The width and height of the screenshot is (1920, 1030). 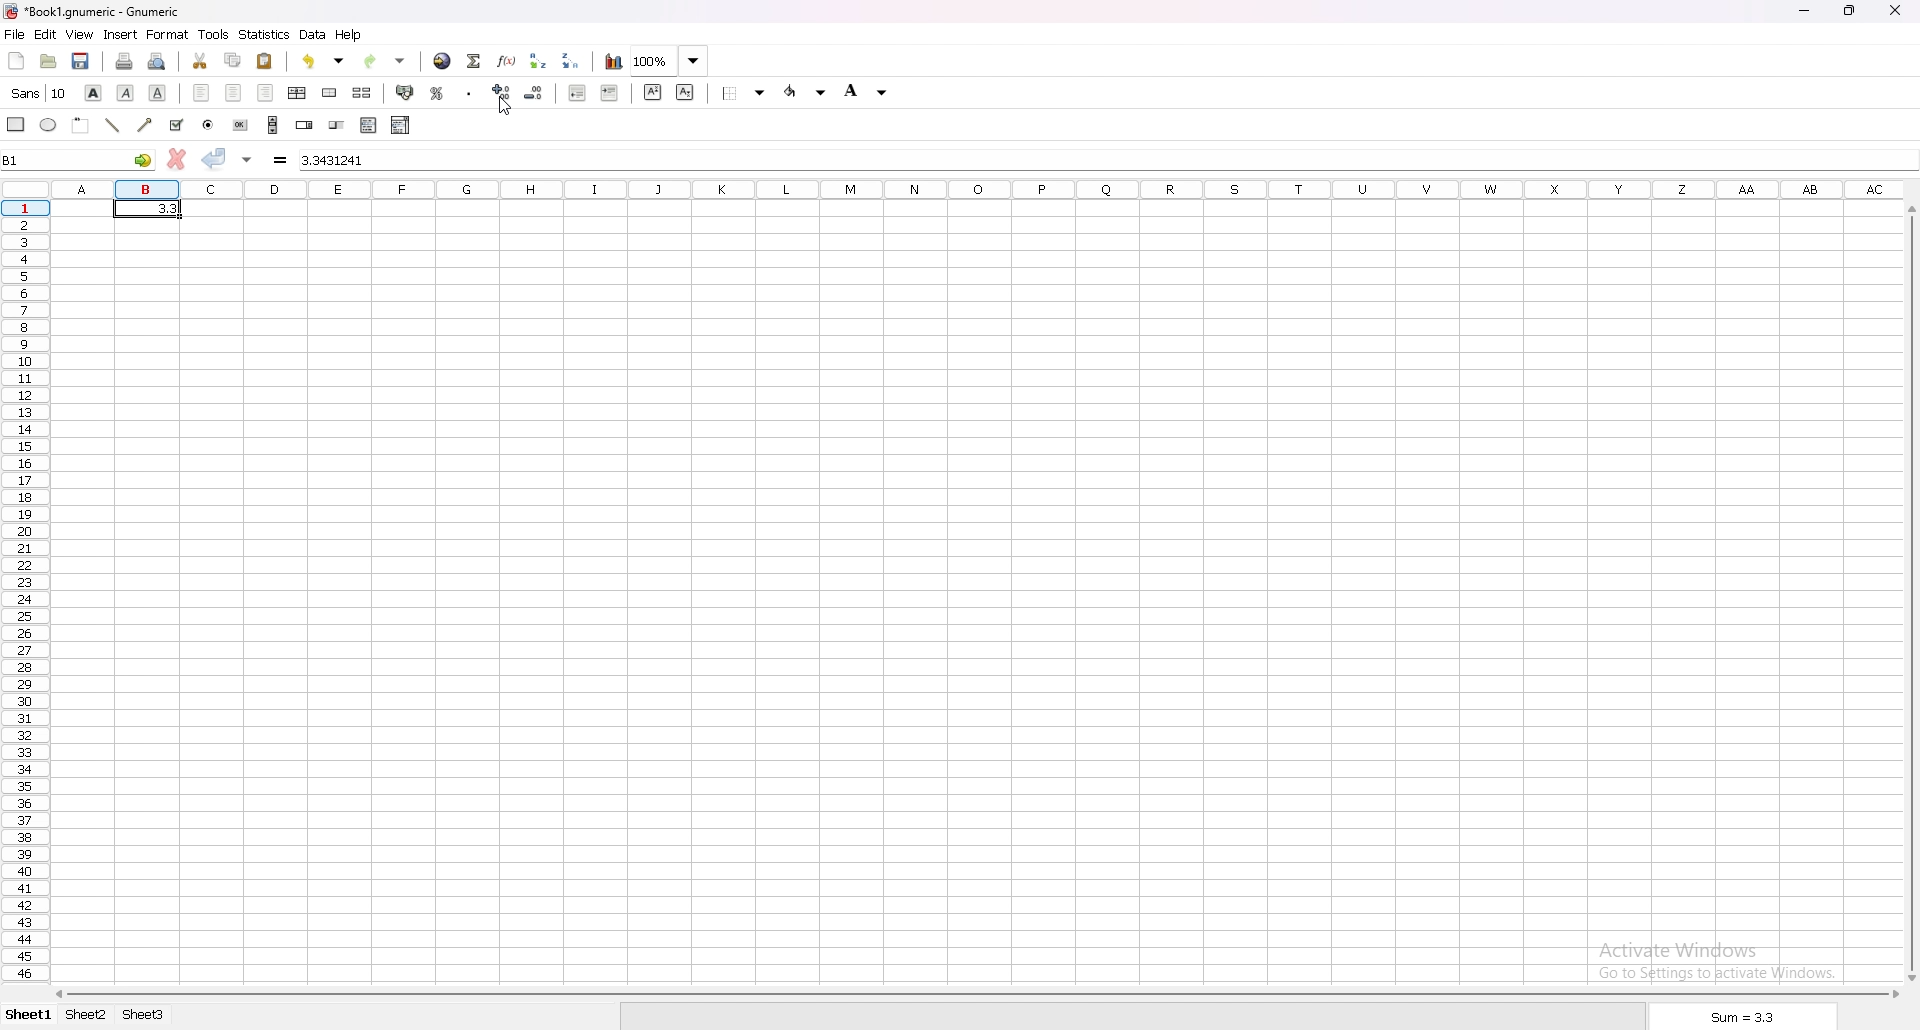 I want to click on subscript, so click(x=685, y=93).